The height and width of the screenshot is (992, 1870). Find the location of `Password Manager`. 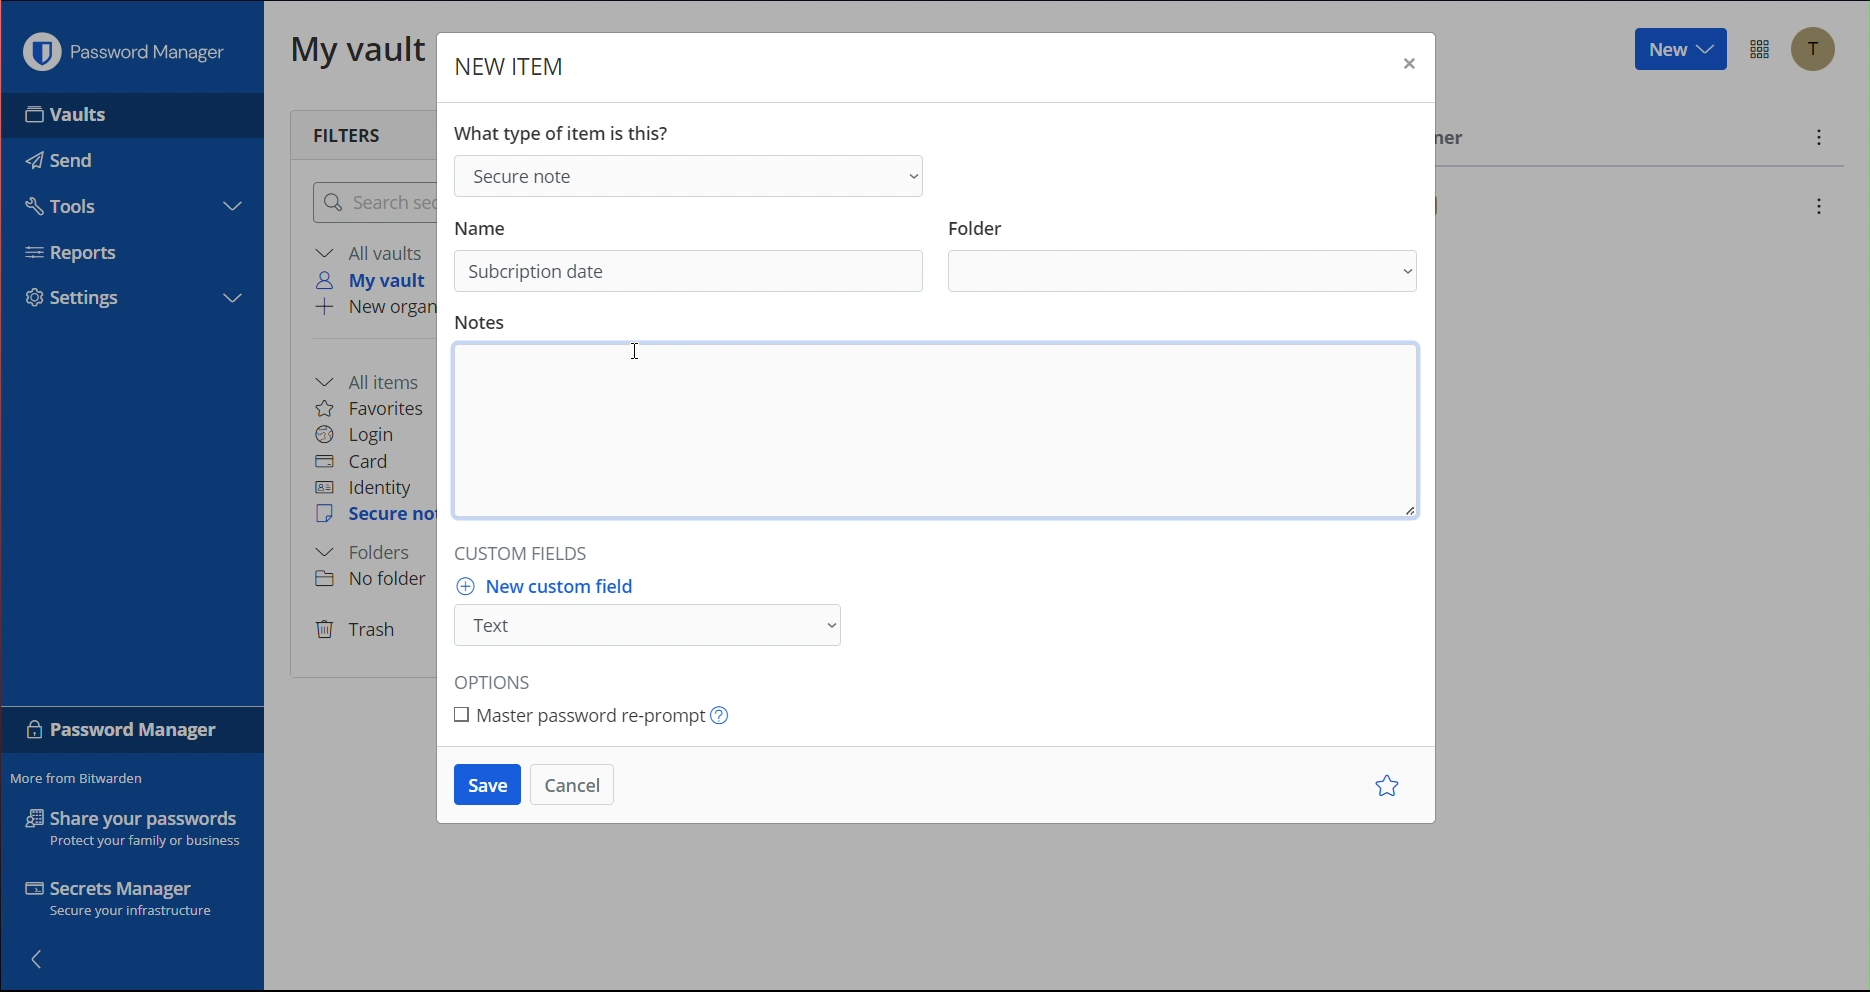

Password Manager is located at coordinates (129, 52).